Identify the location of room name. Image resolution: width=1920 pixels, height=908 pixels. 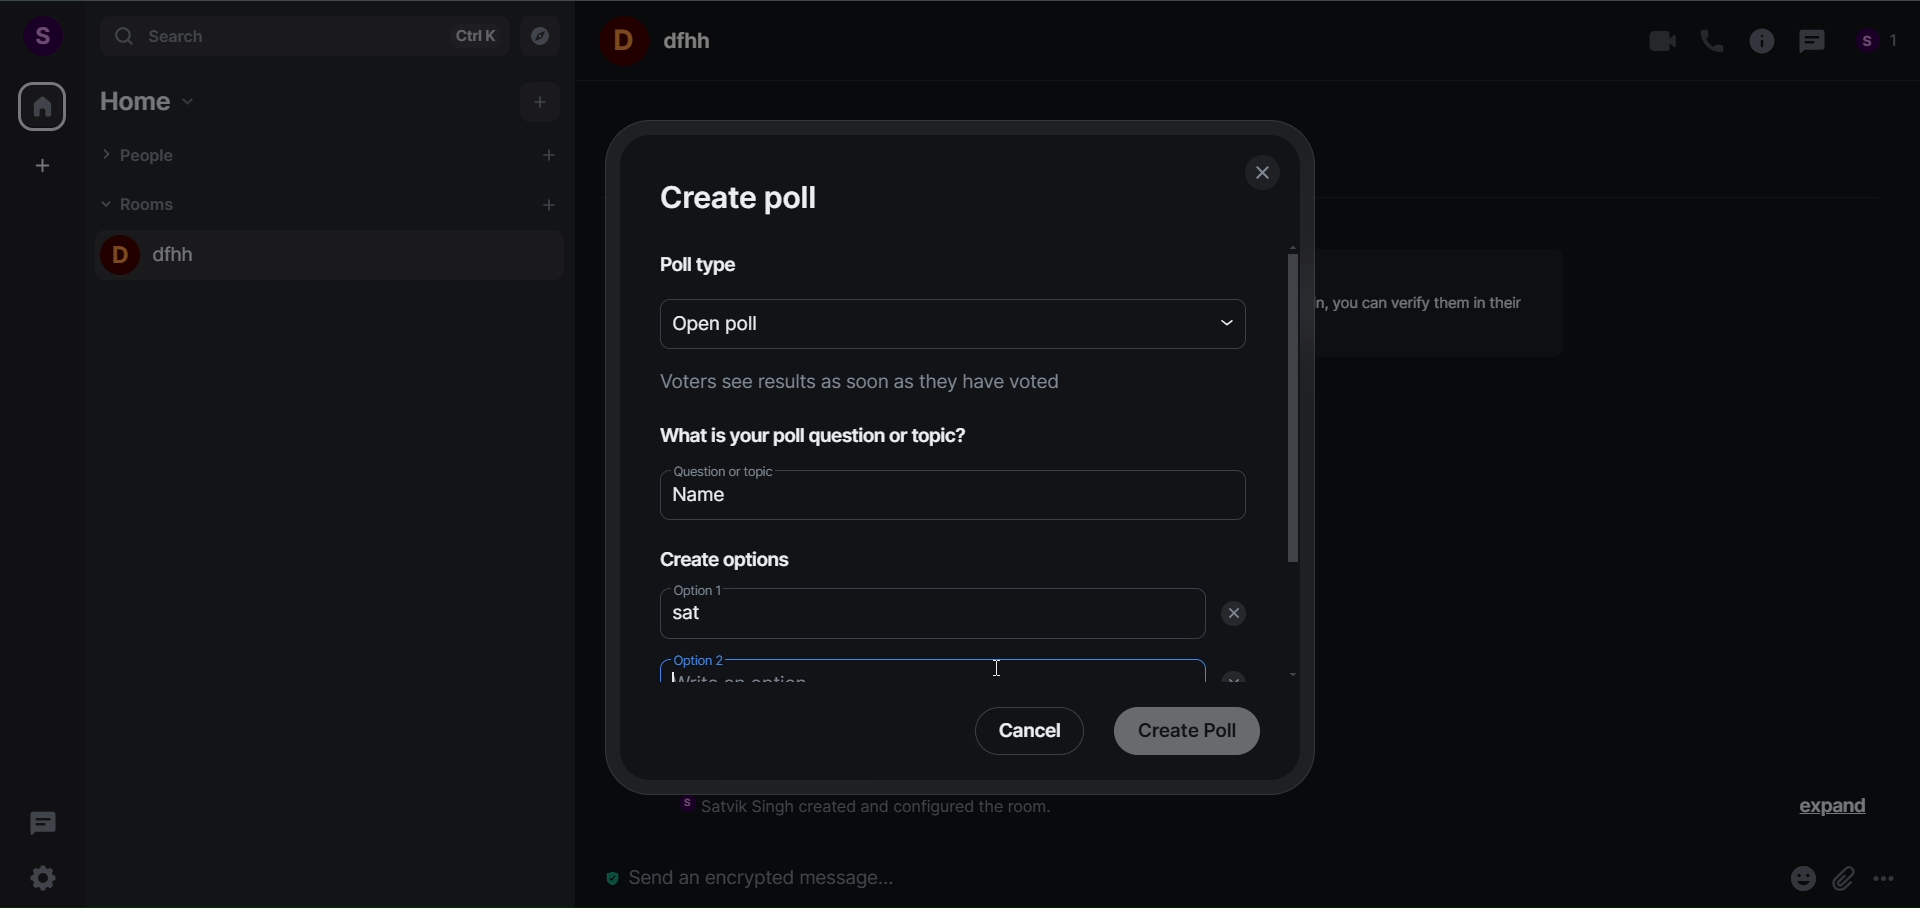
(664, 39).